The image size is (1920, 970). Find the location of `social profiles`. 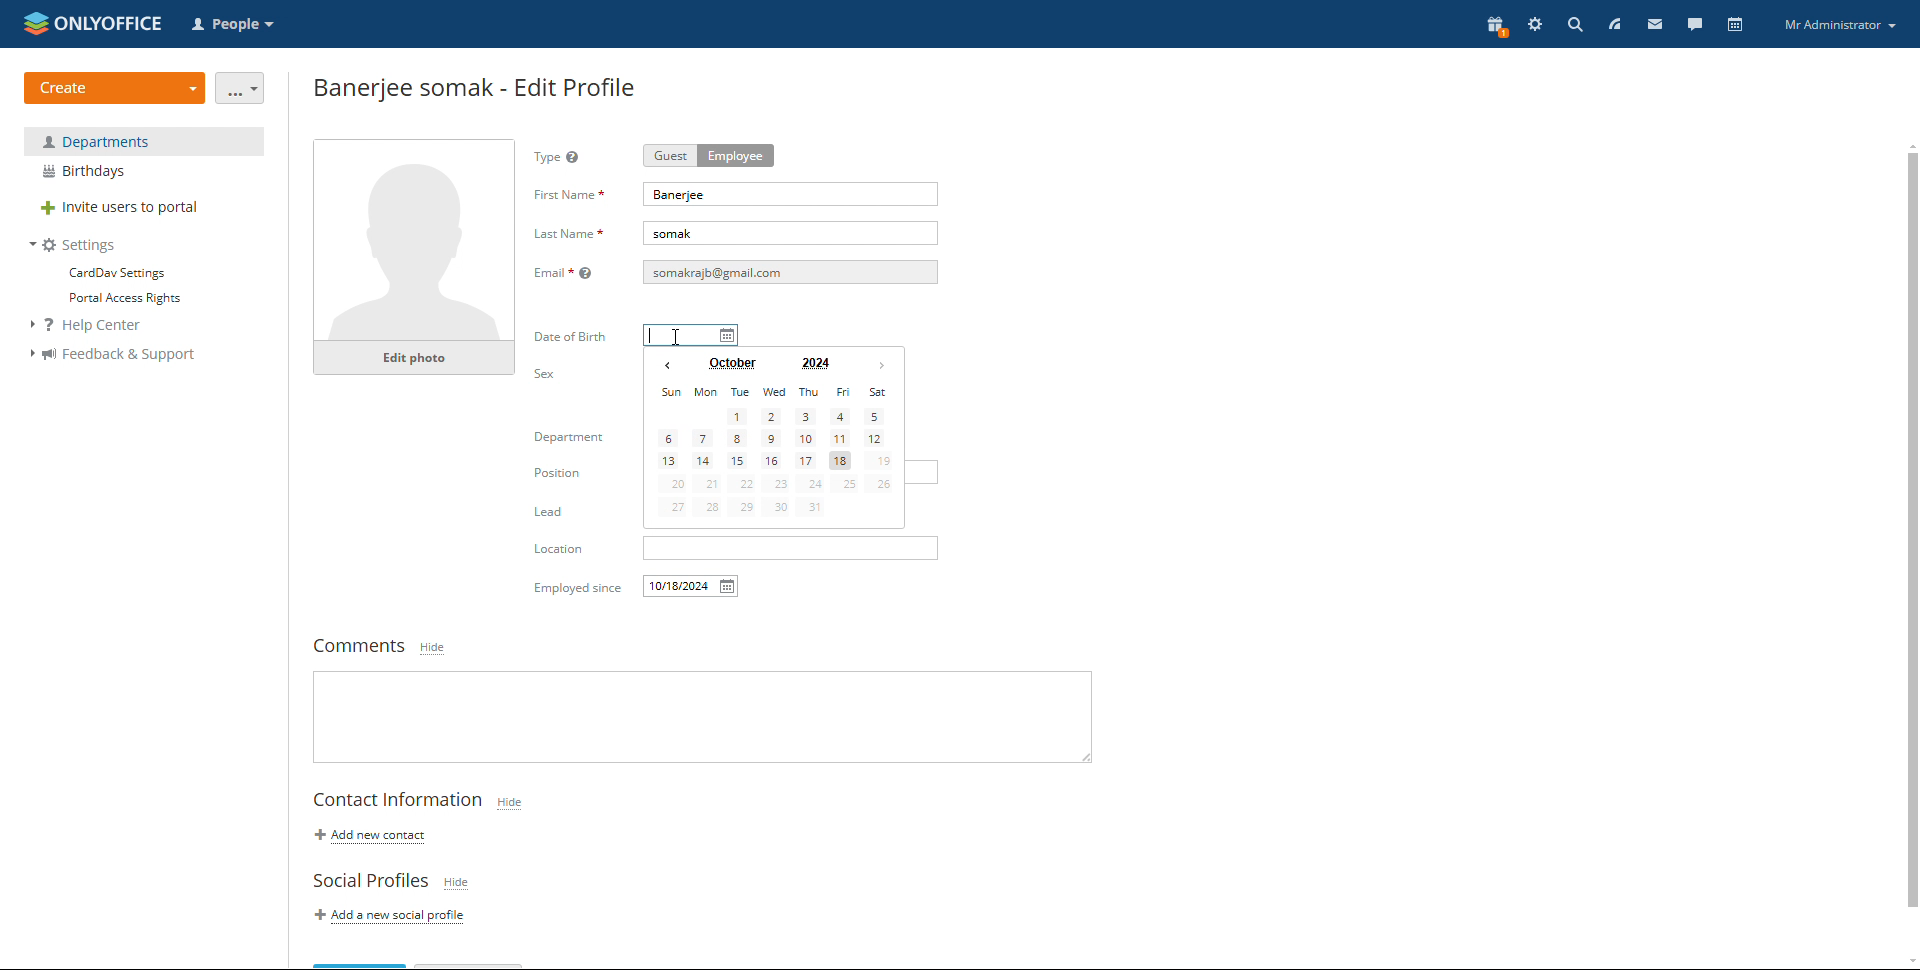

social profiles is located at coordinates (369, 881).